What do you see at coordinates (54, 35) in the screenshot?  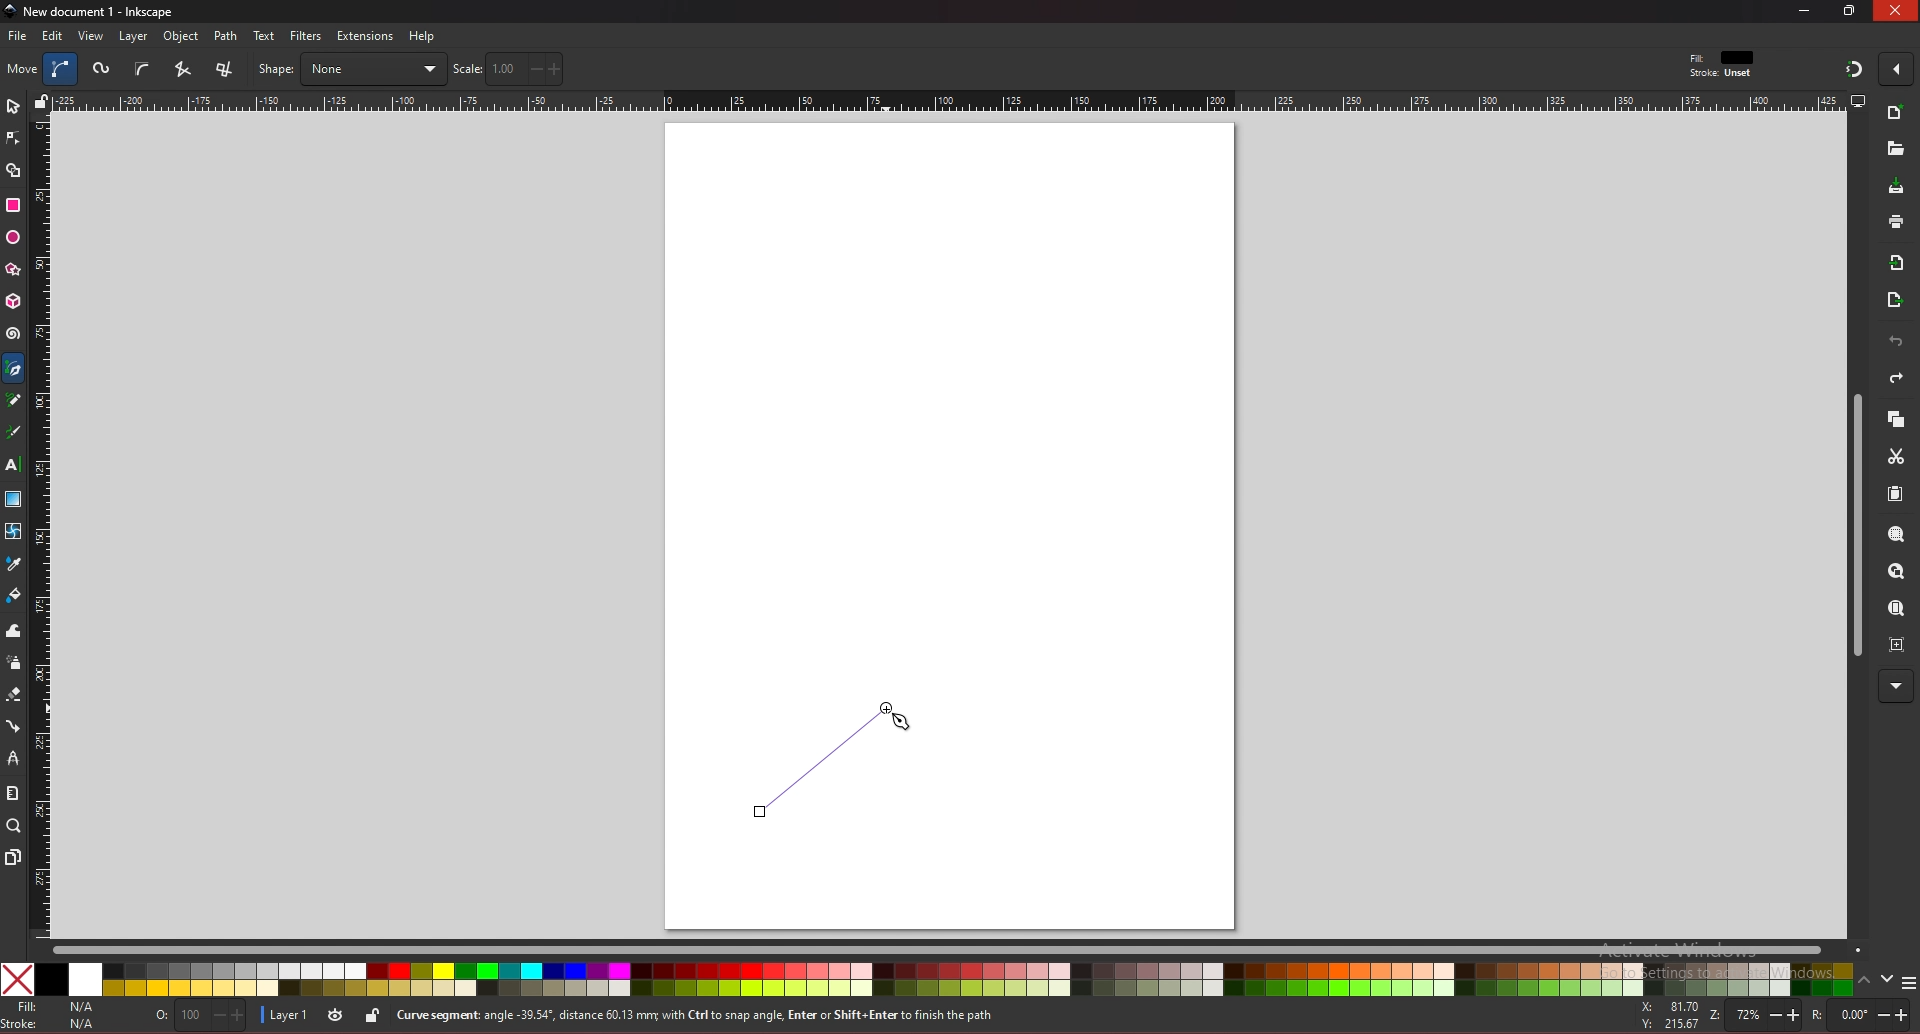 I see `edit` at bounding box center [54, 35].